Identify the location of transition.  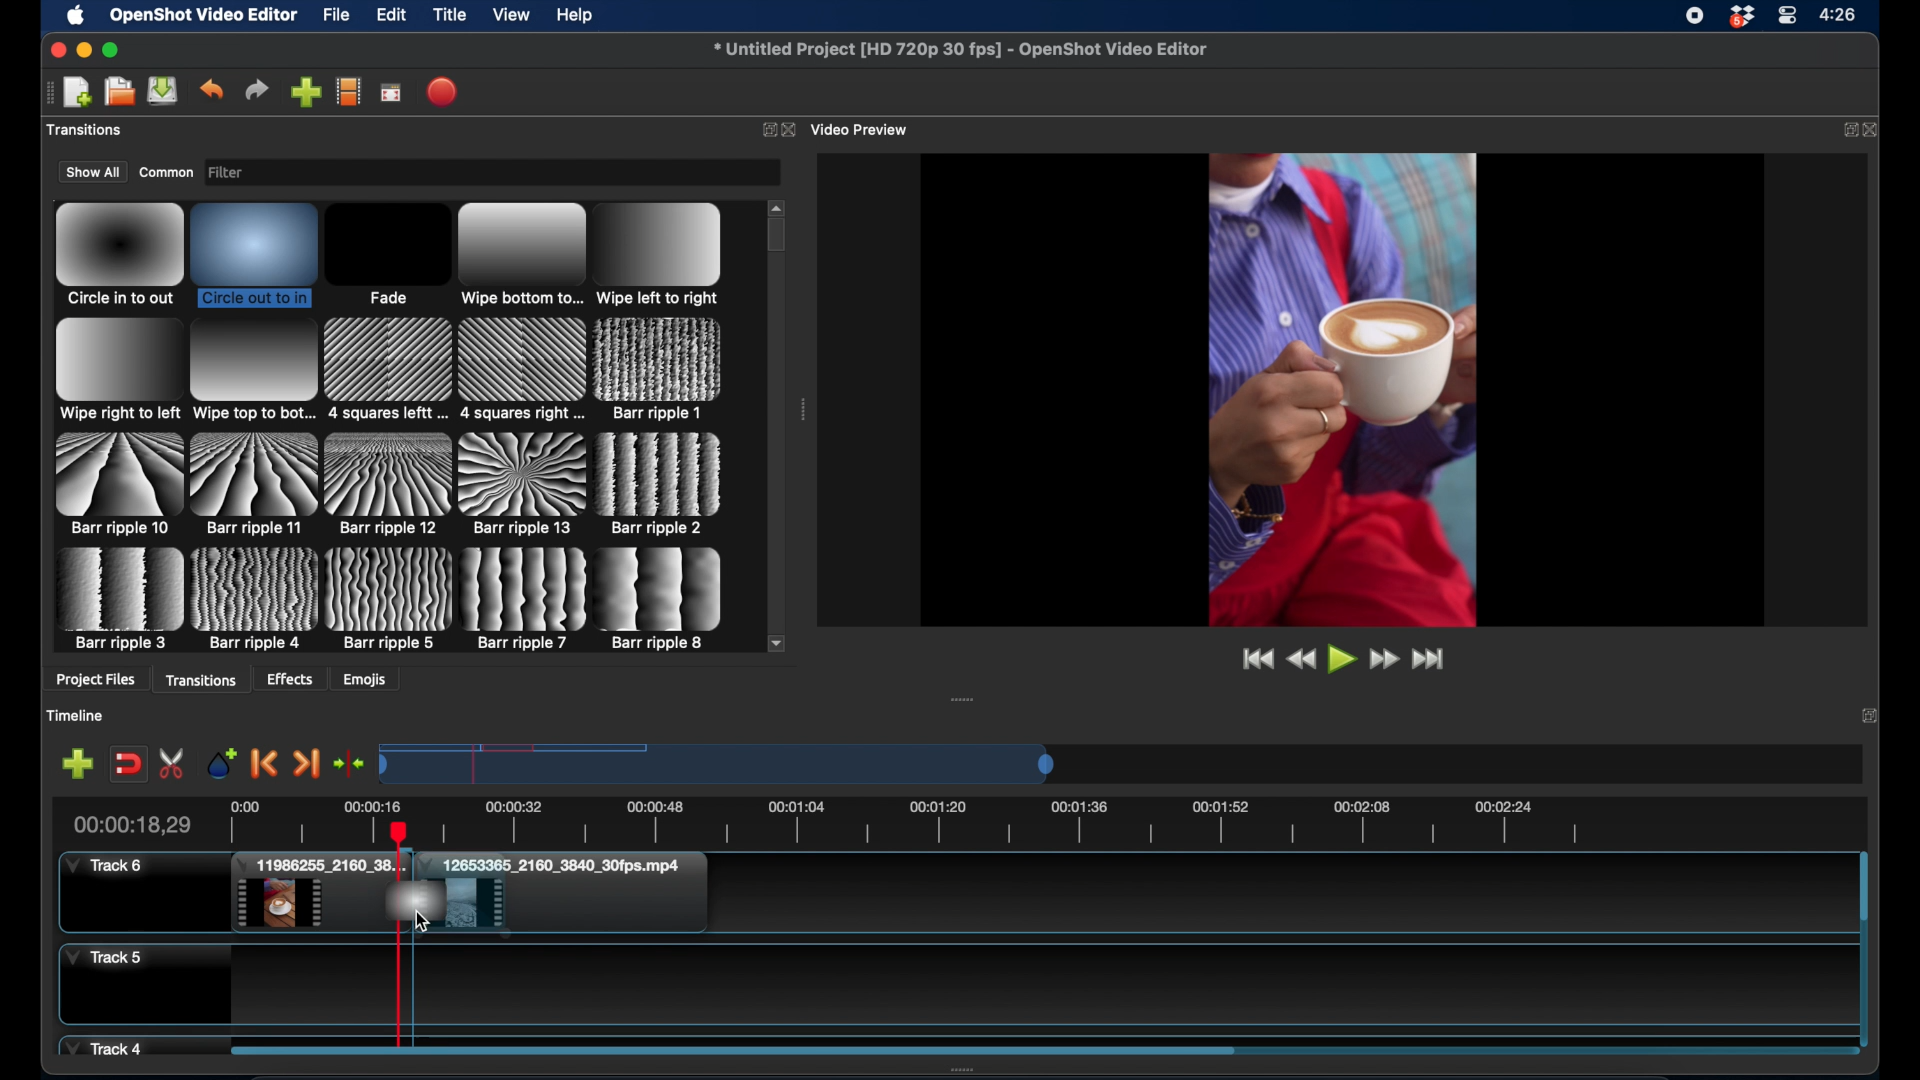
(660, 253).